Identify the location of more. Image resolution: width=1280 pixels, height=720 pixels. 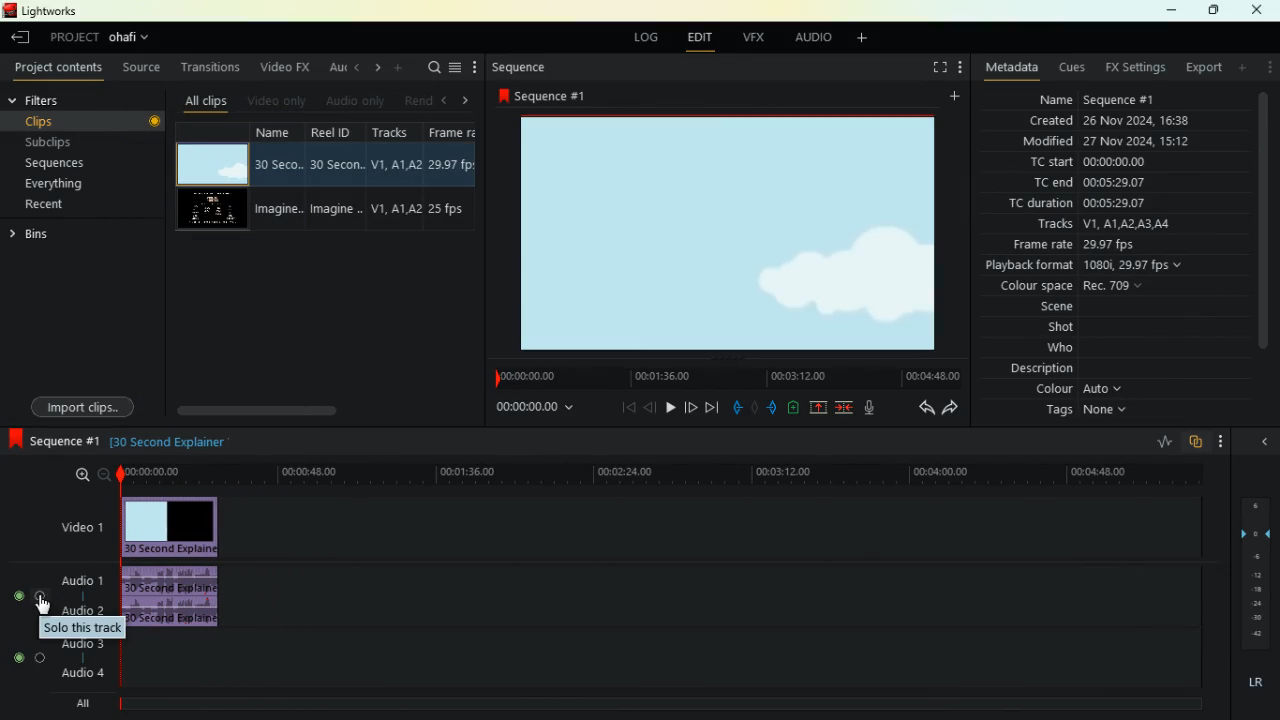
(1220, 441).